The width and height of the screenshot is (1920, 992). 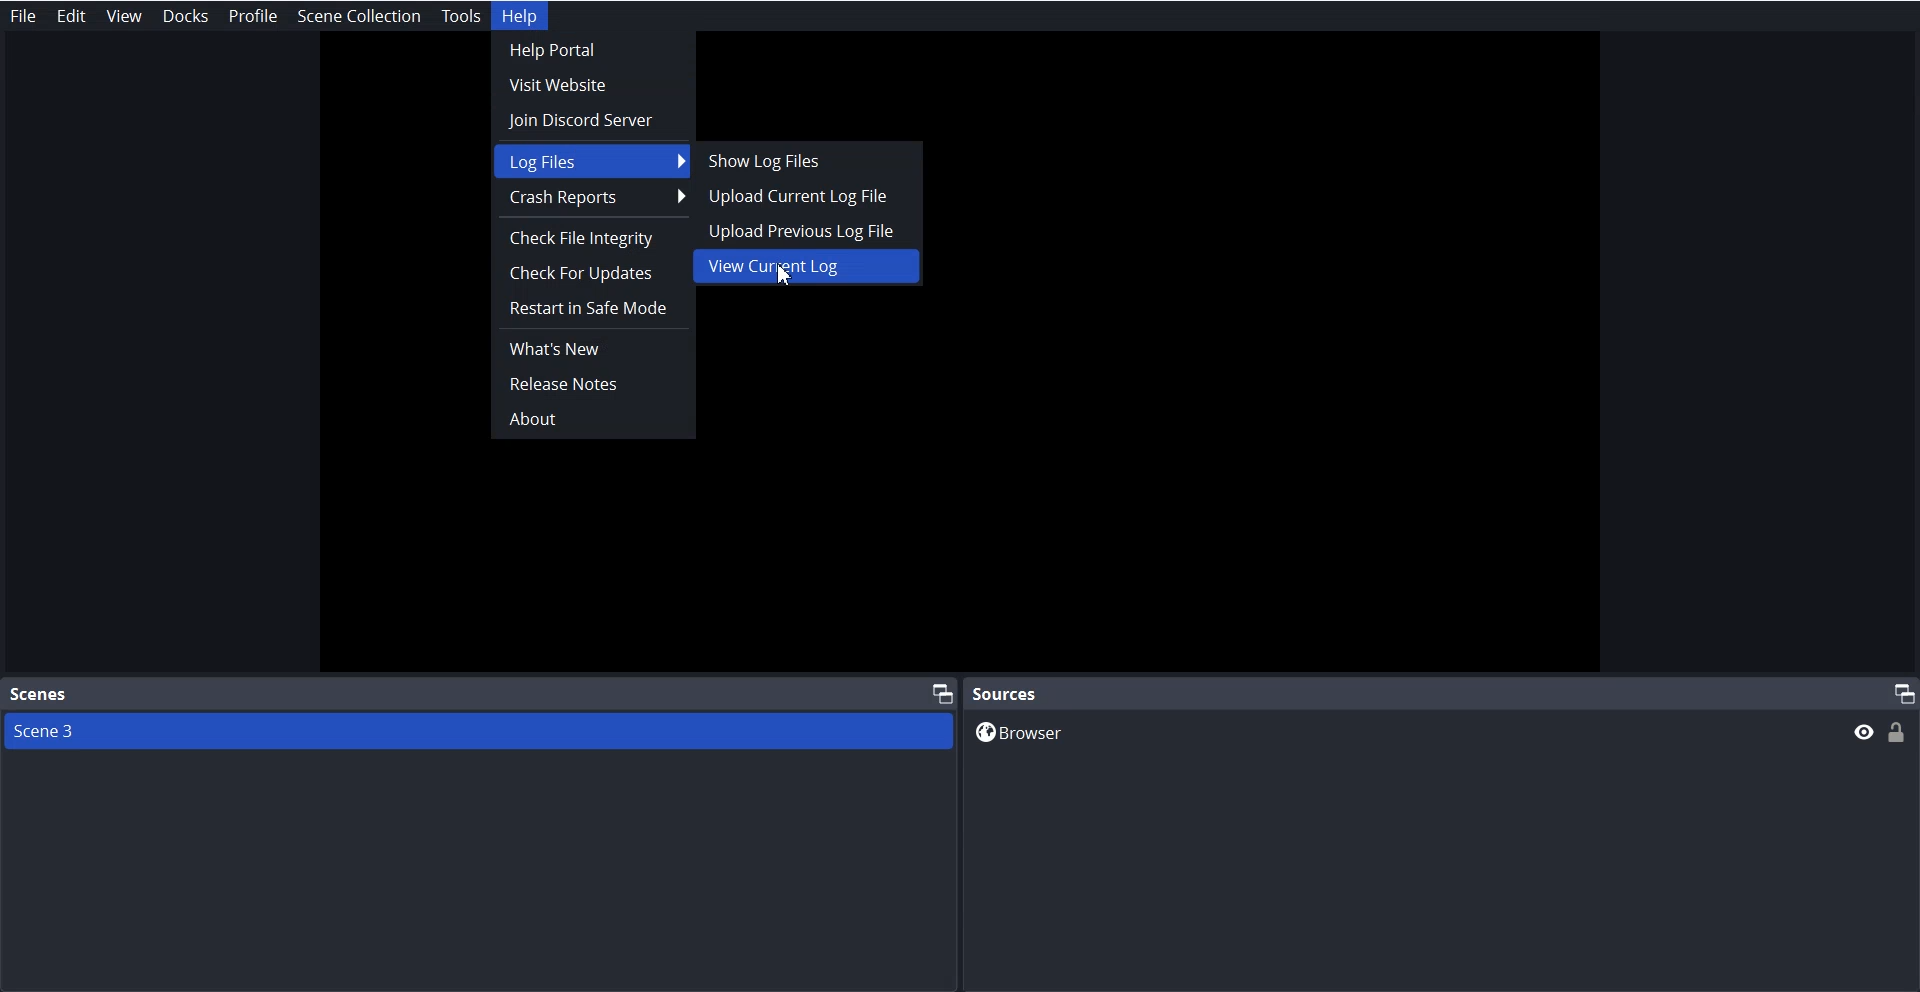 I want to click on Scene 3, so click(x=481, y=732).